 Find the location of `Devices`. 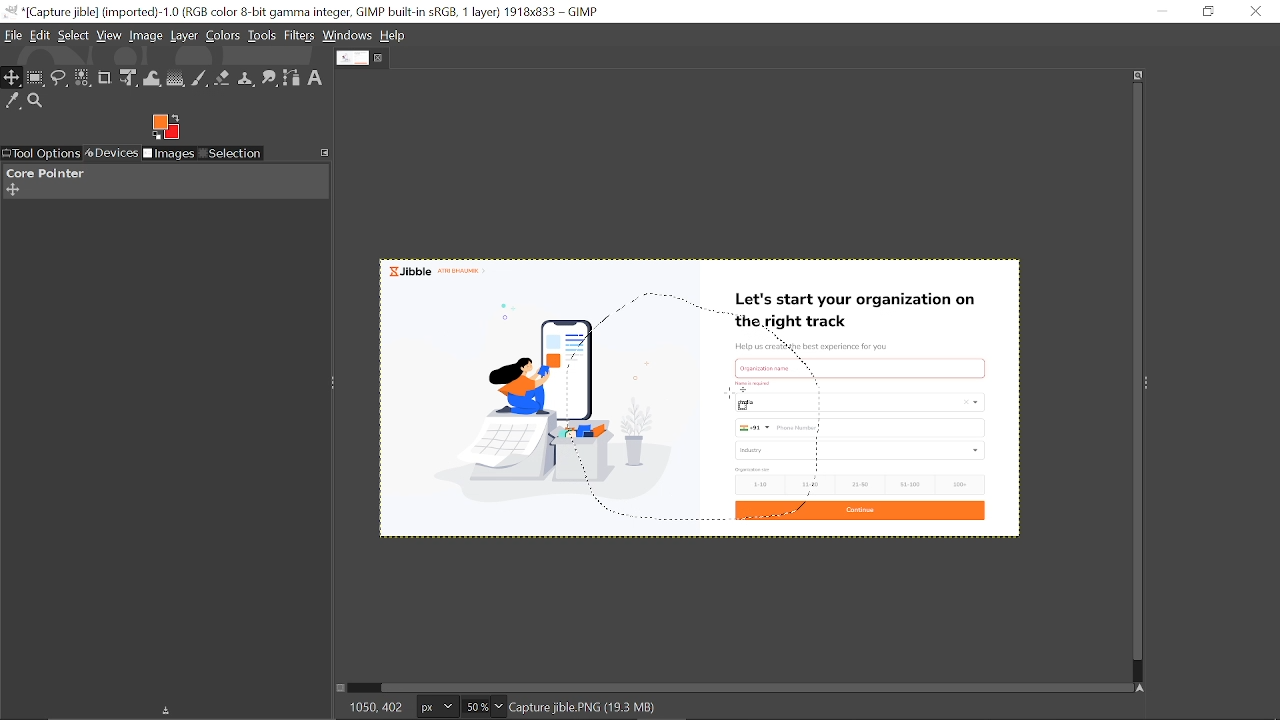

Devices is located at coordinates (110, 154).